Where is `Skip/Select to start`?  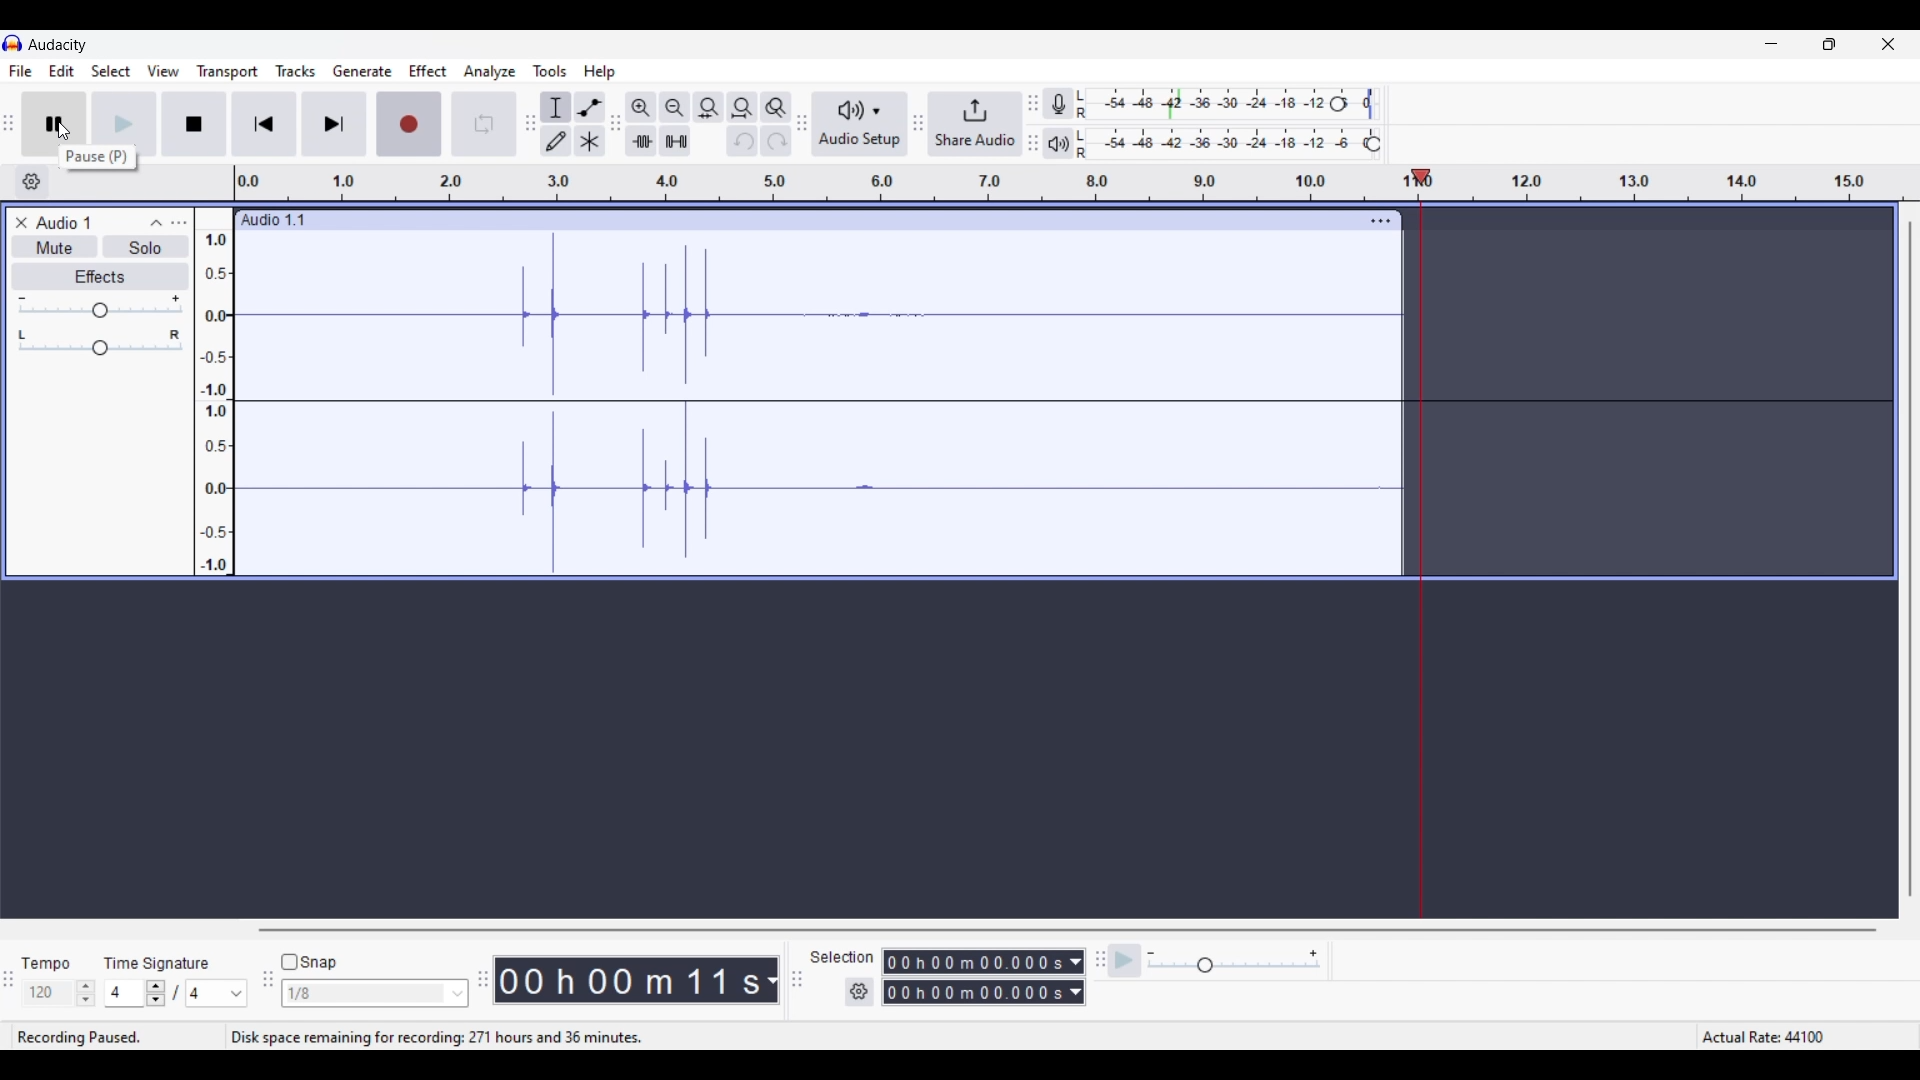
Skip/Select to start is located at coordinates (265, 124).